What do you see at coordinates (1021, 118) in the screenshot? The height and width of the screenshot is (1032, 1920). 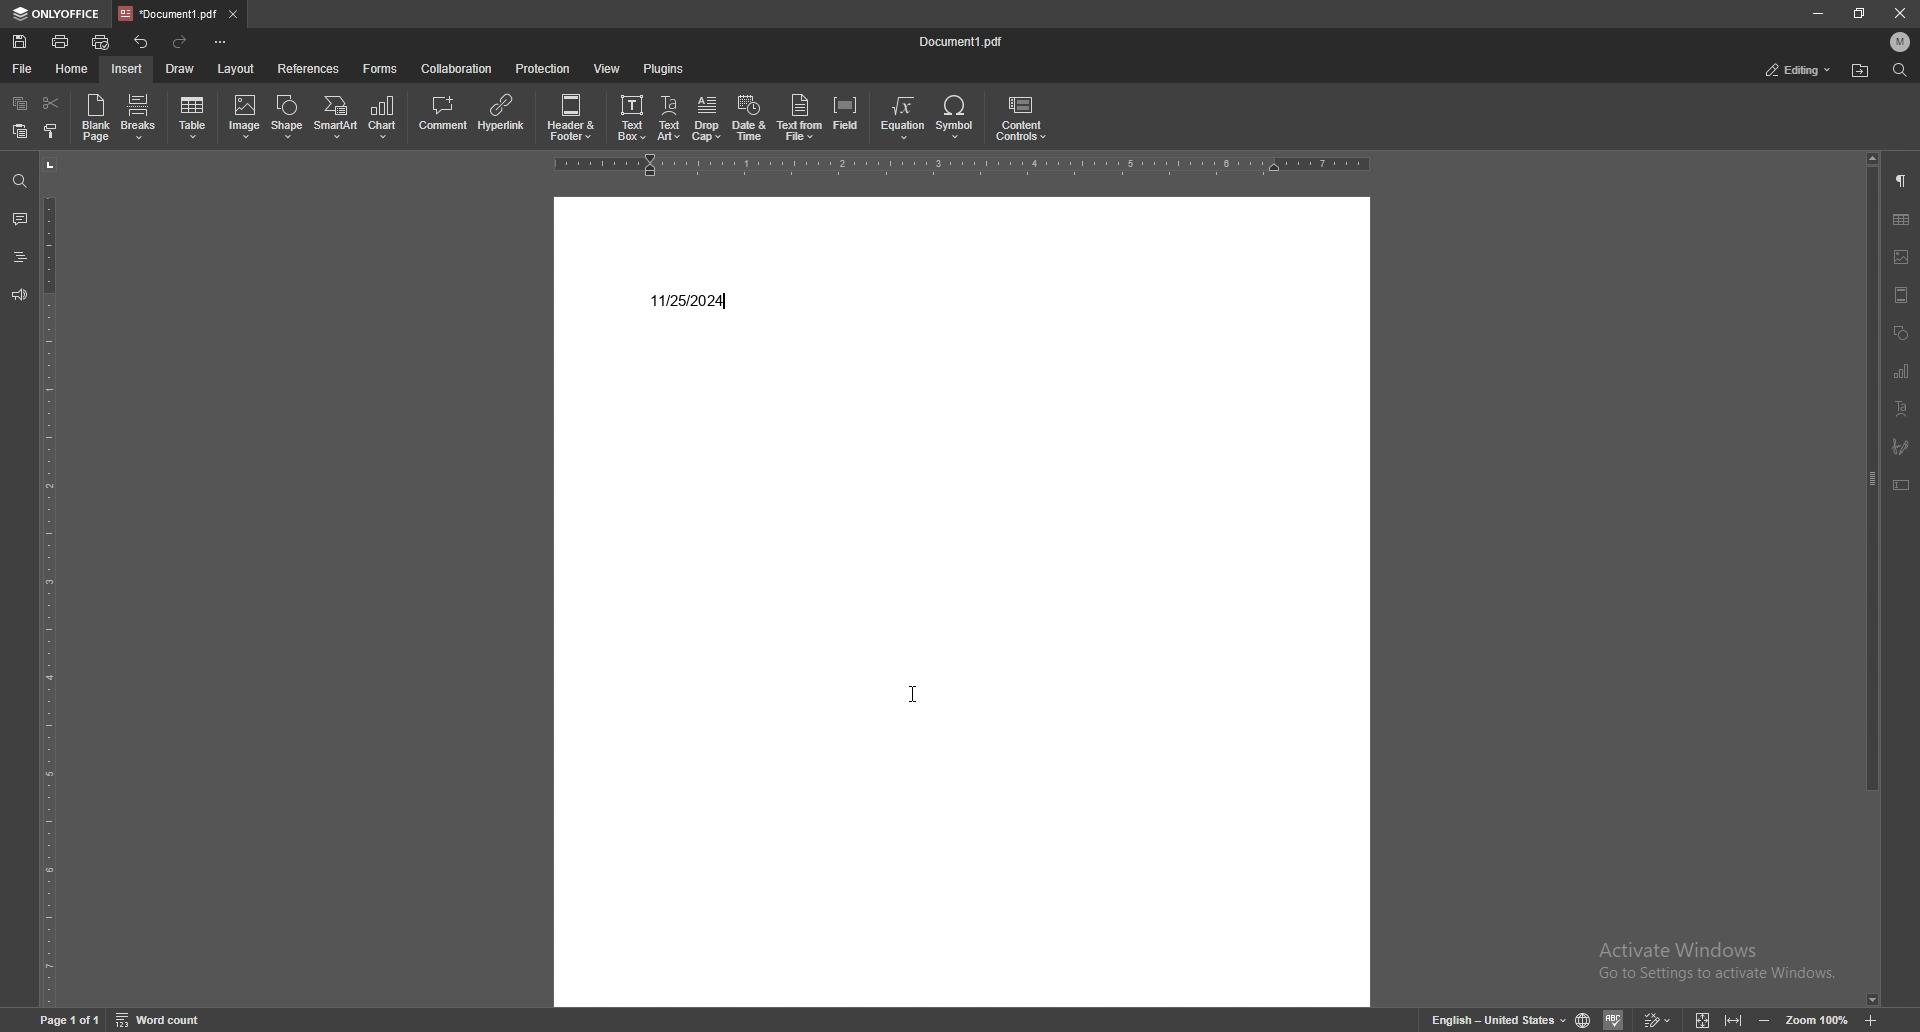 I see `content controls` at bounding box center [1021, 118].